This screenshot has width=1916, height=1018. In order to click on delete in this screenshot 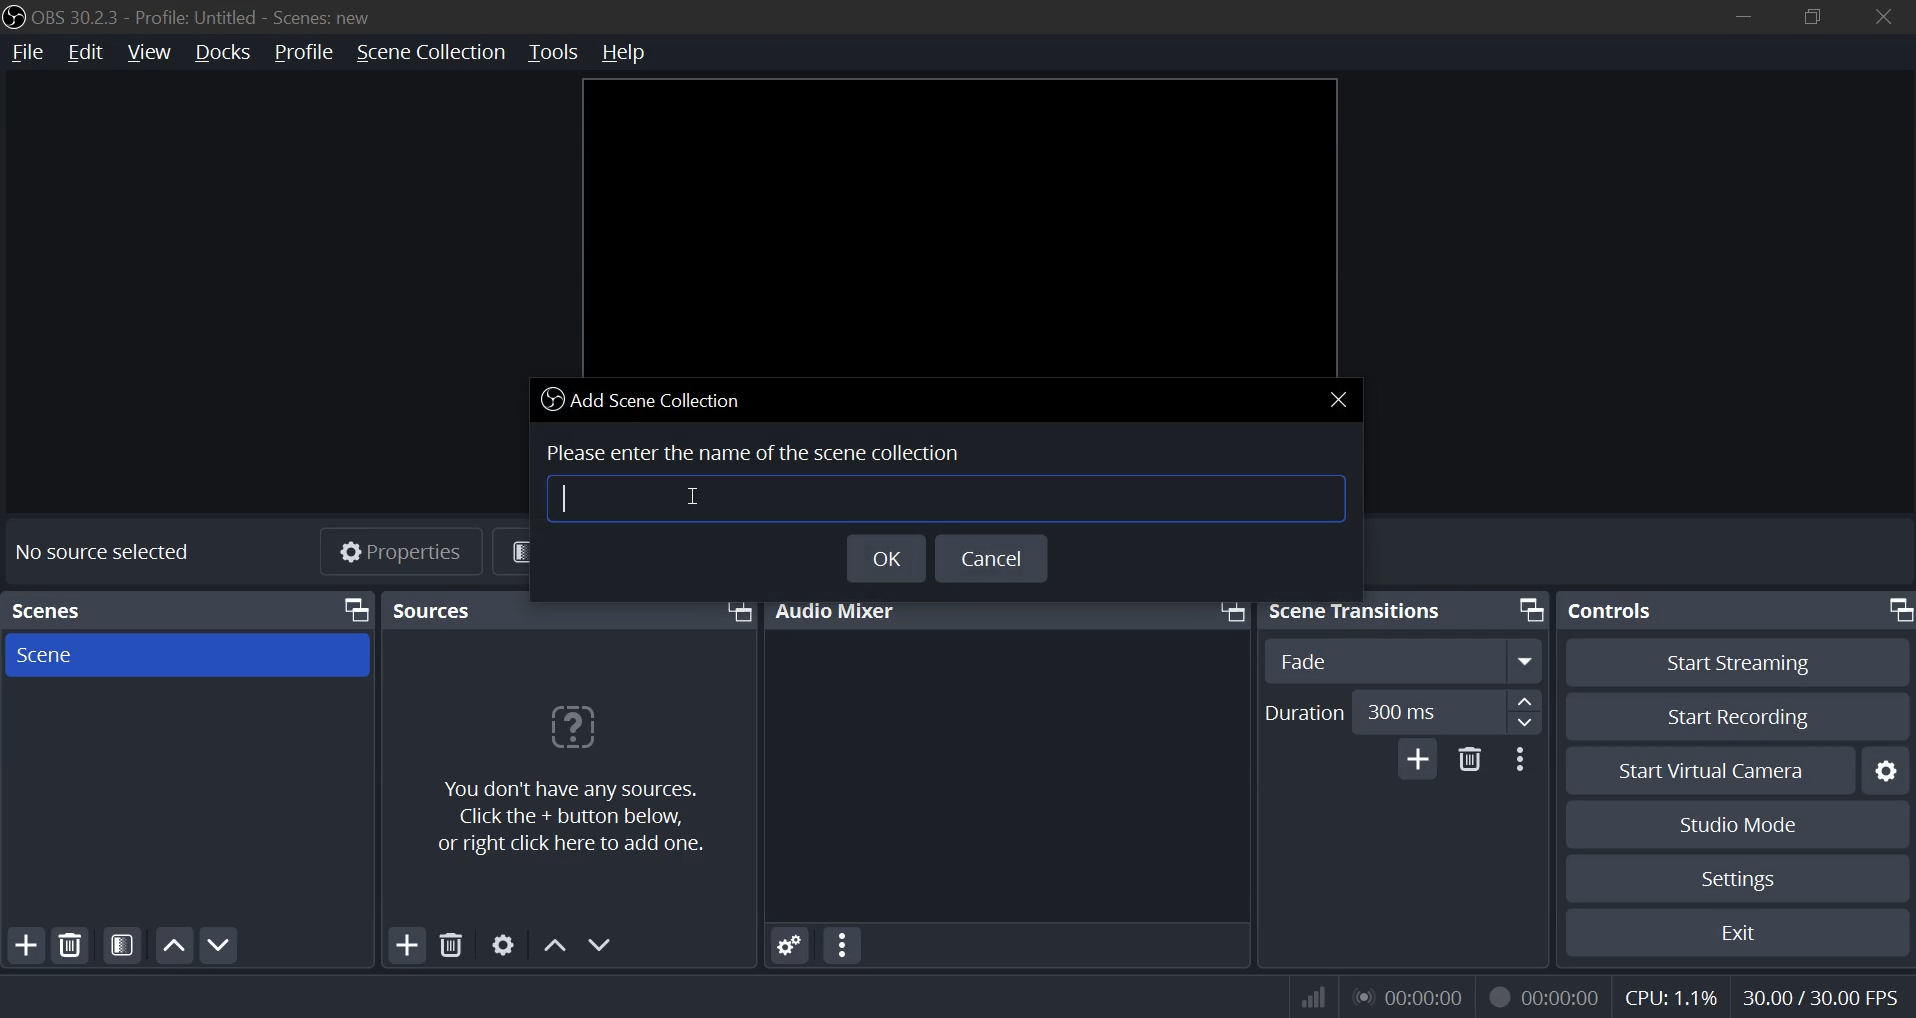, I will do `click(450, 946)`.